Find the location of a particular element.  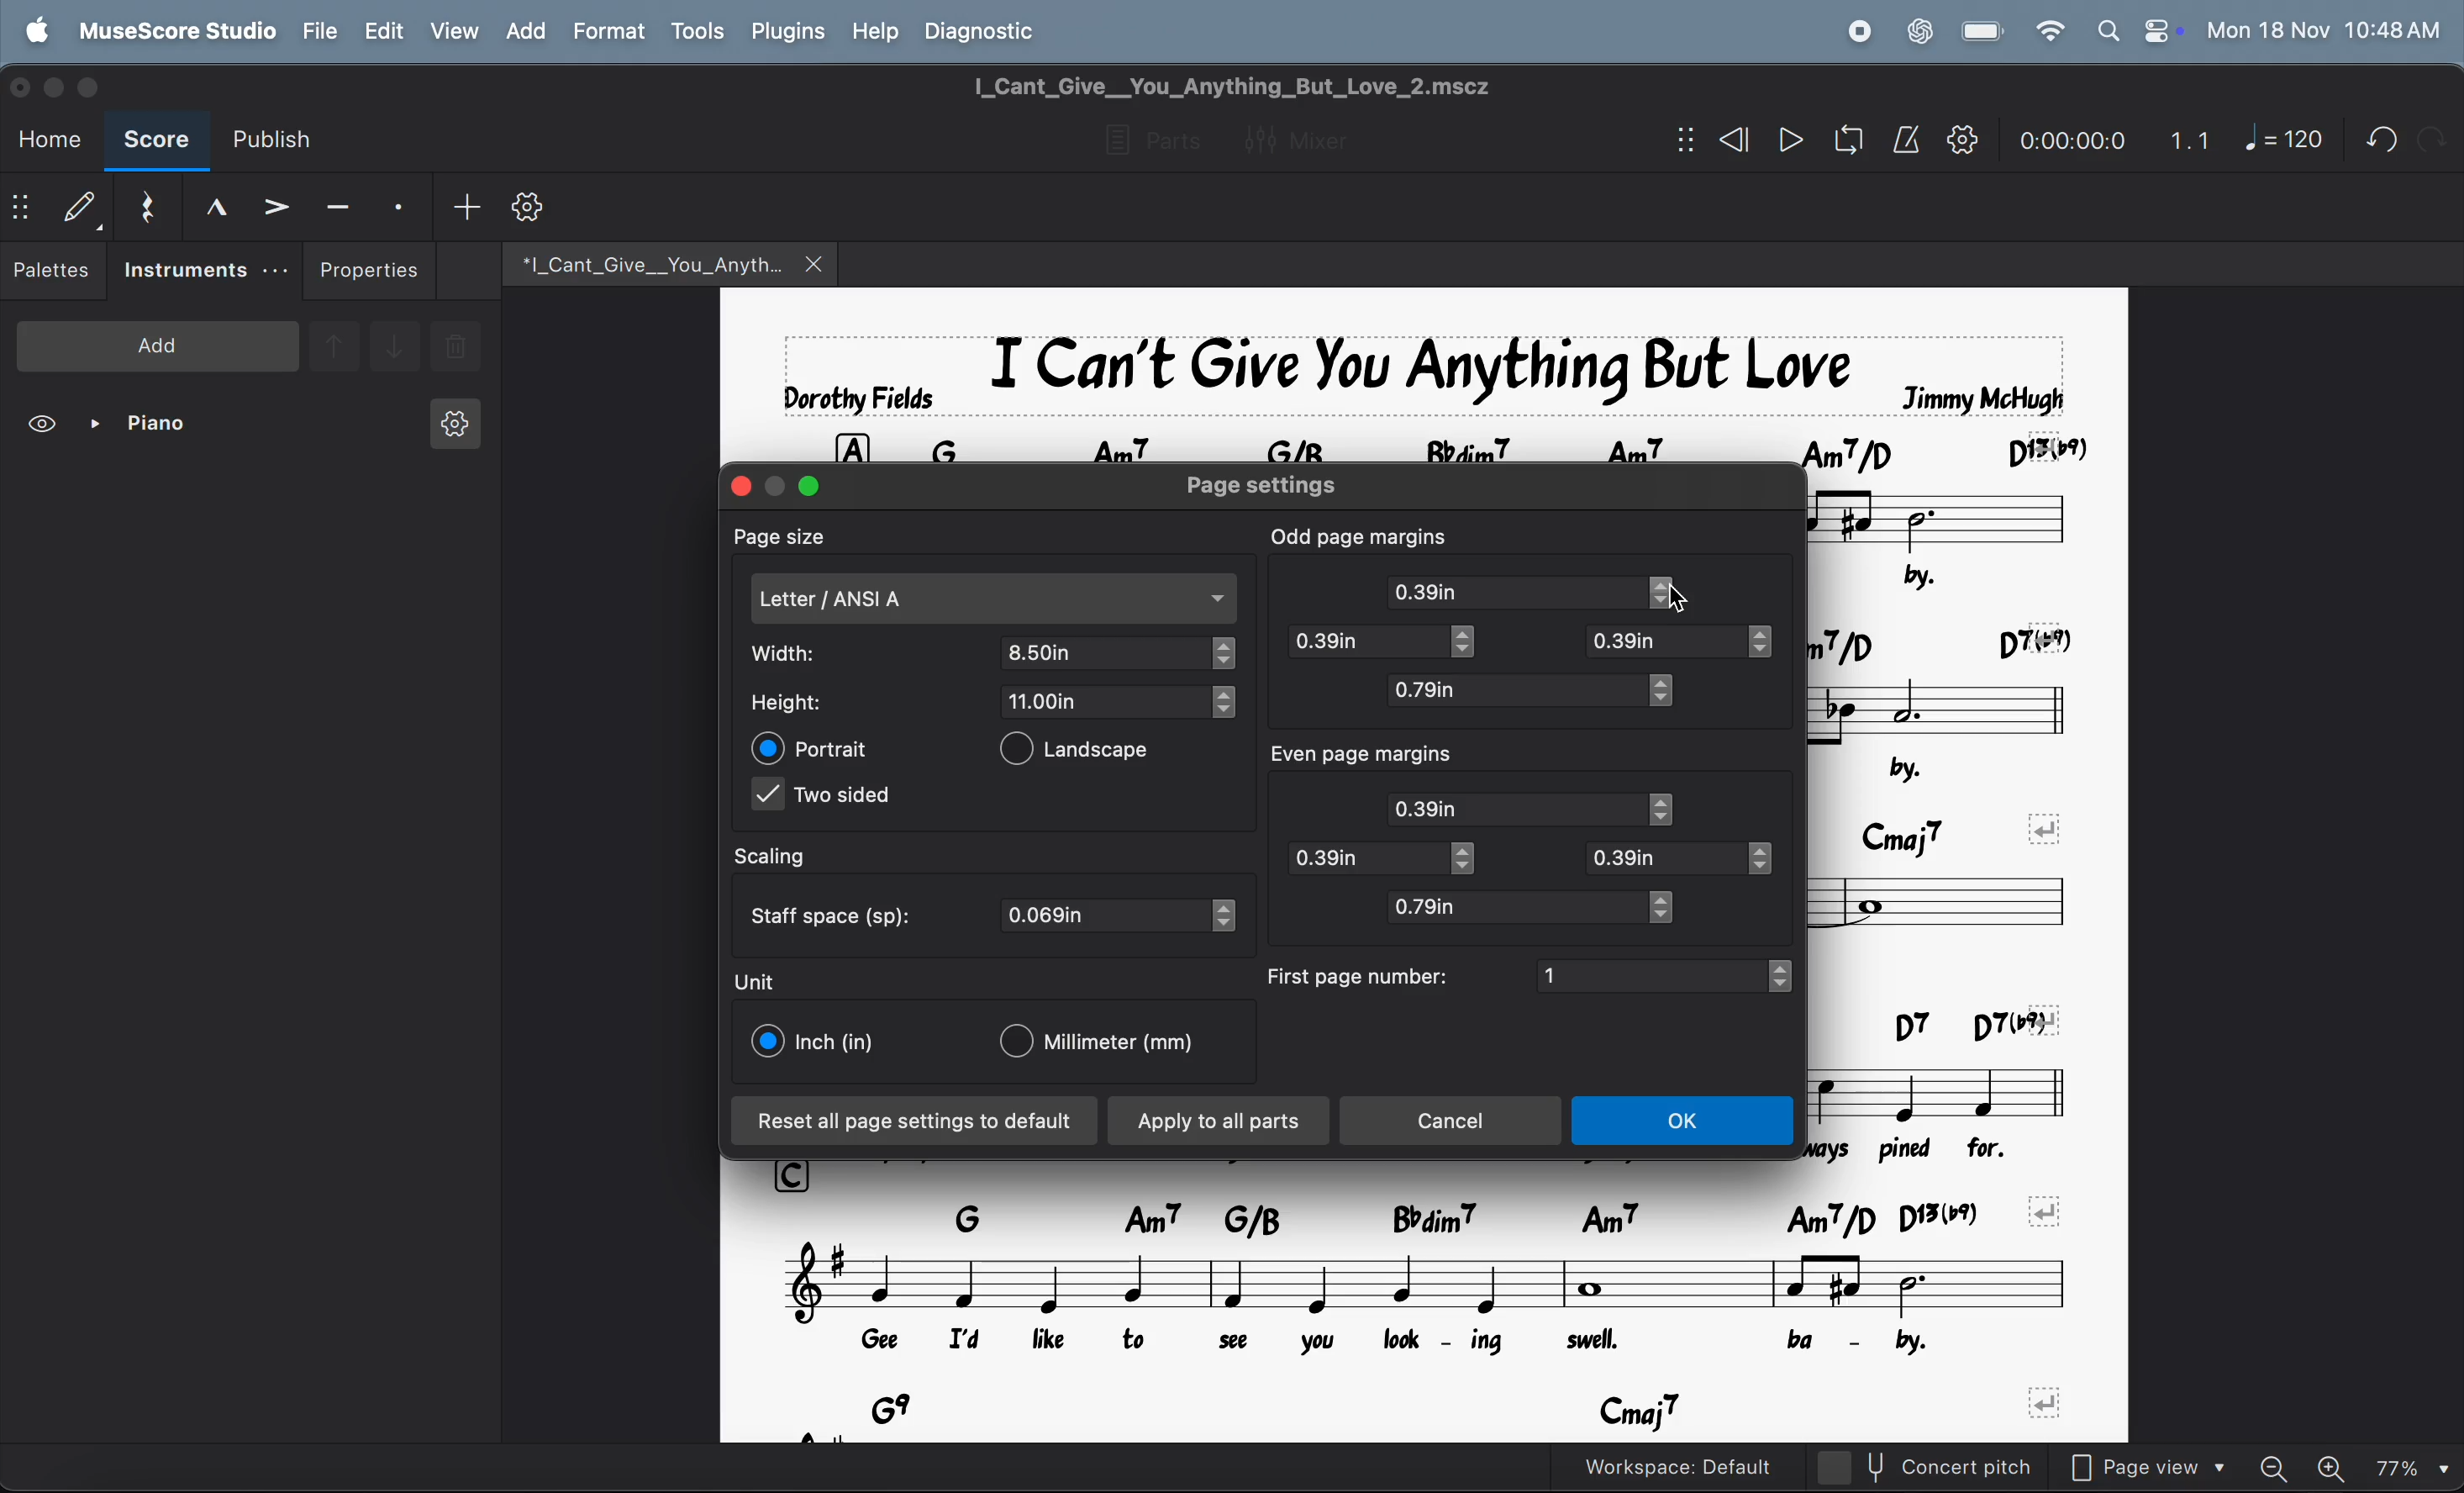

delete is located at coordinates (456, 349).